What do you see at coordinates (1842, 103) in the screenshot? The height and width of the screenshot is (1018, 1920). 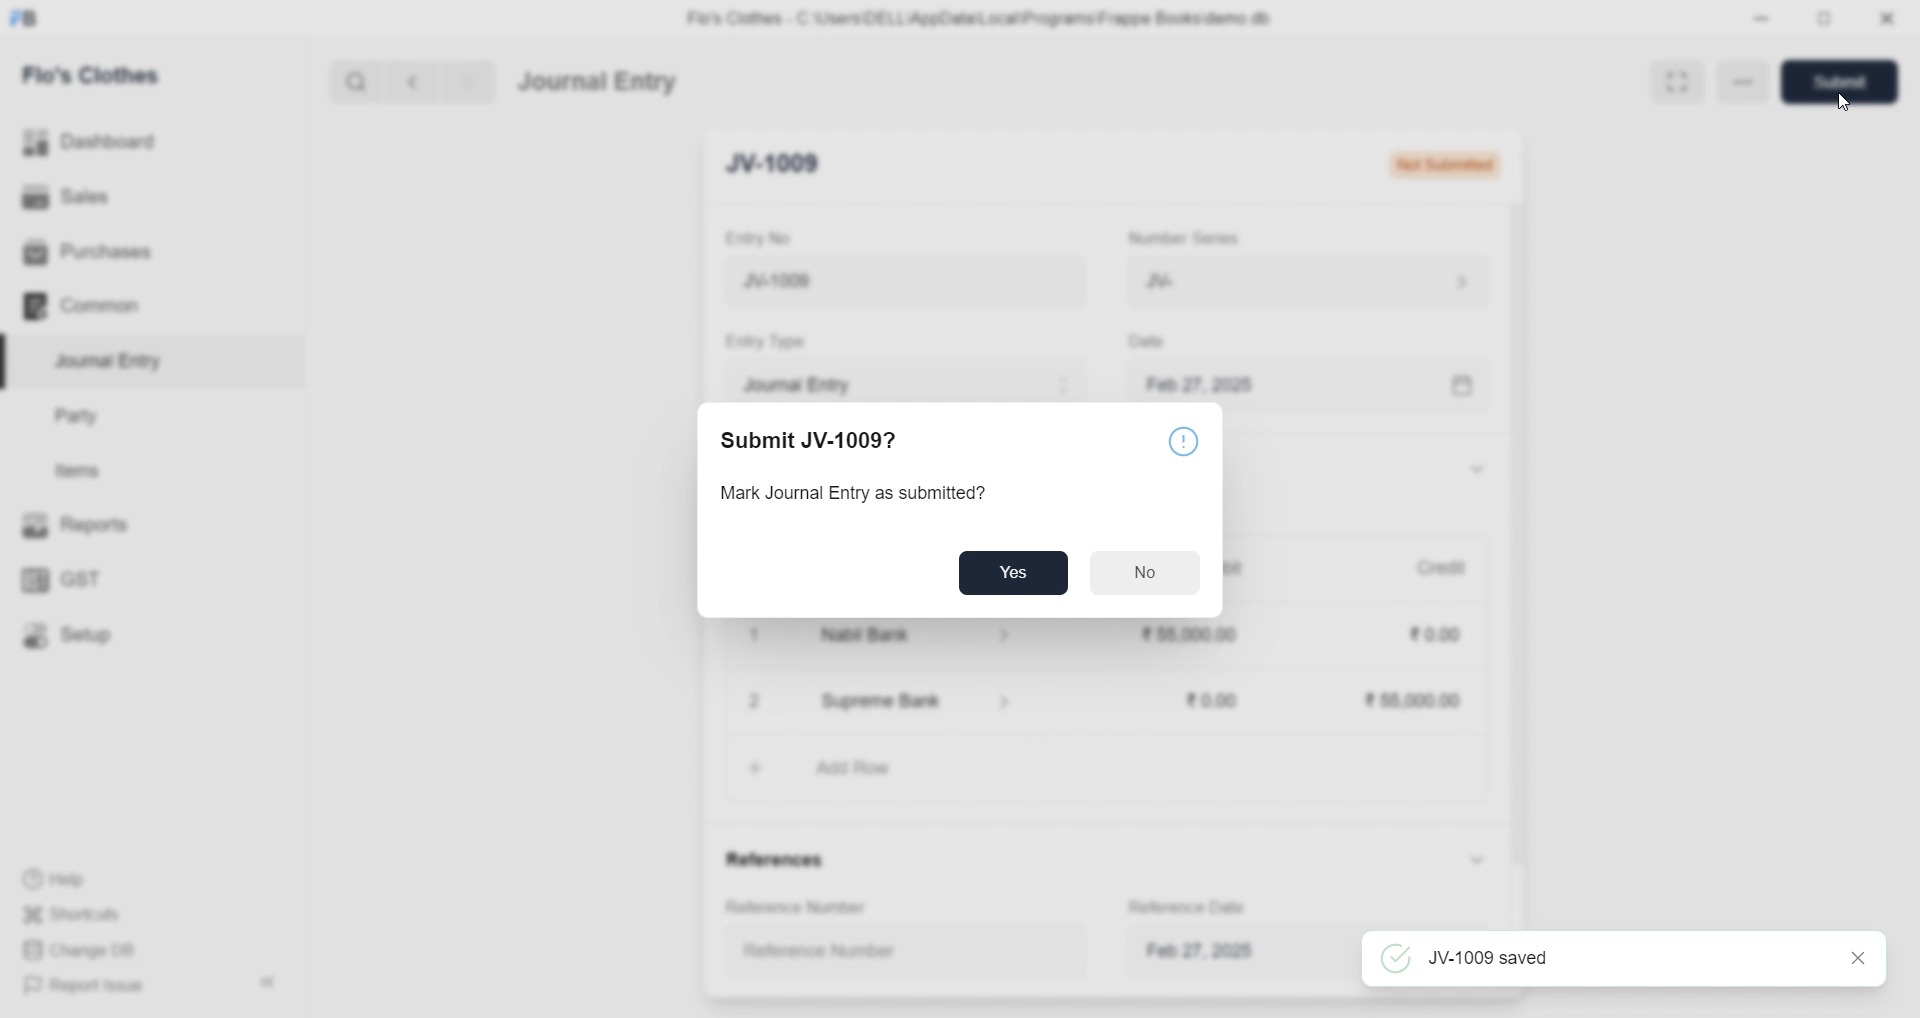 I see `cursor` at bounding box center [1842, 103].